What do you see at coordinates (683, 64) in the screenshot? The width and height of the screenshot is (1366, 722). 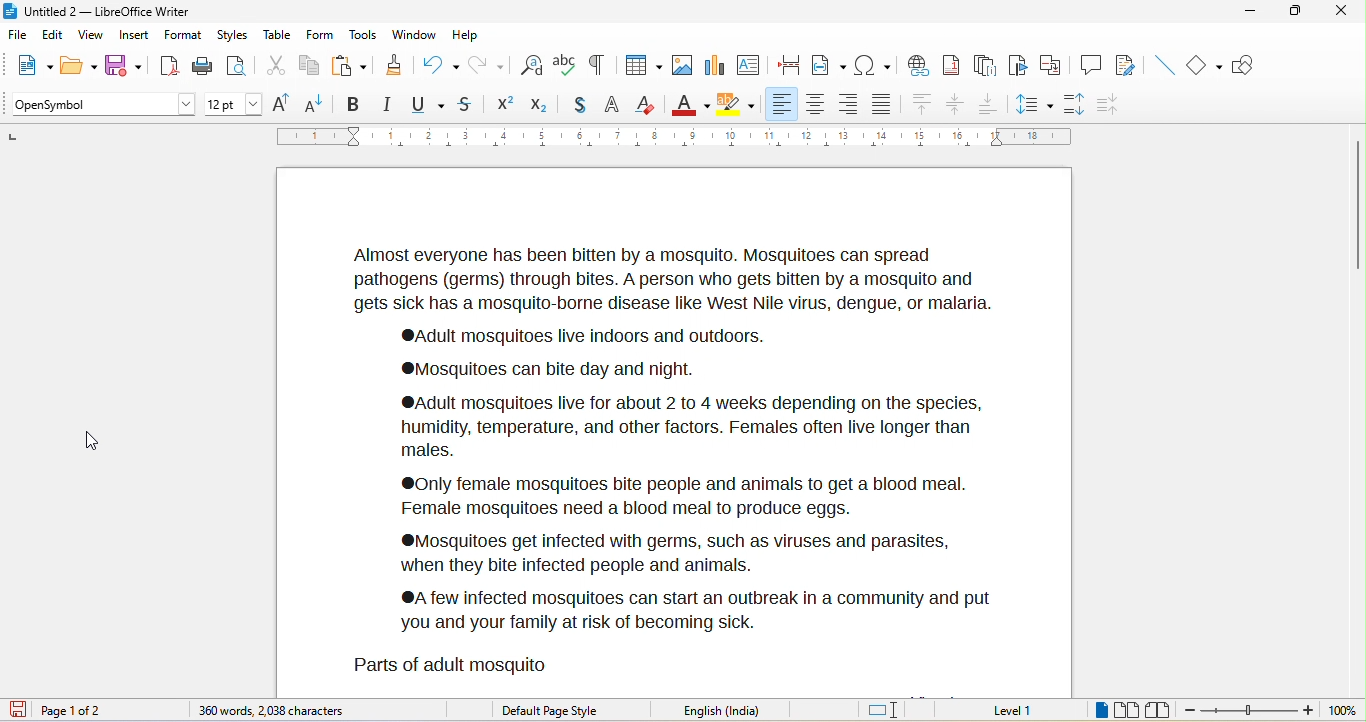 I see `image` at bounding box center [683, 64].